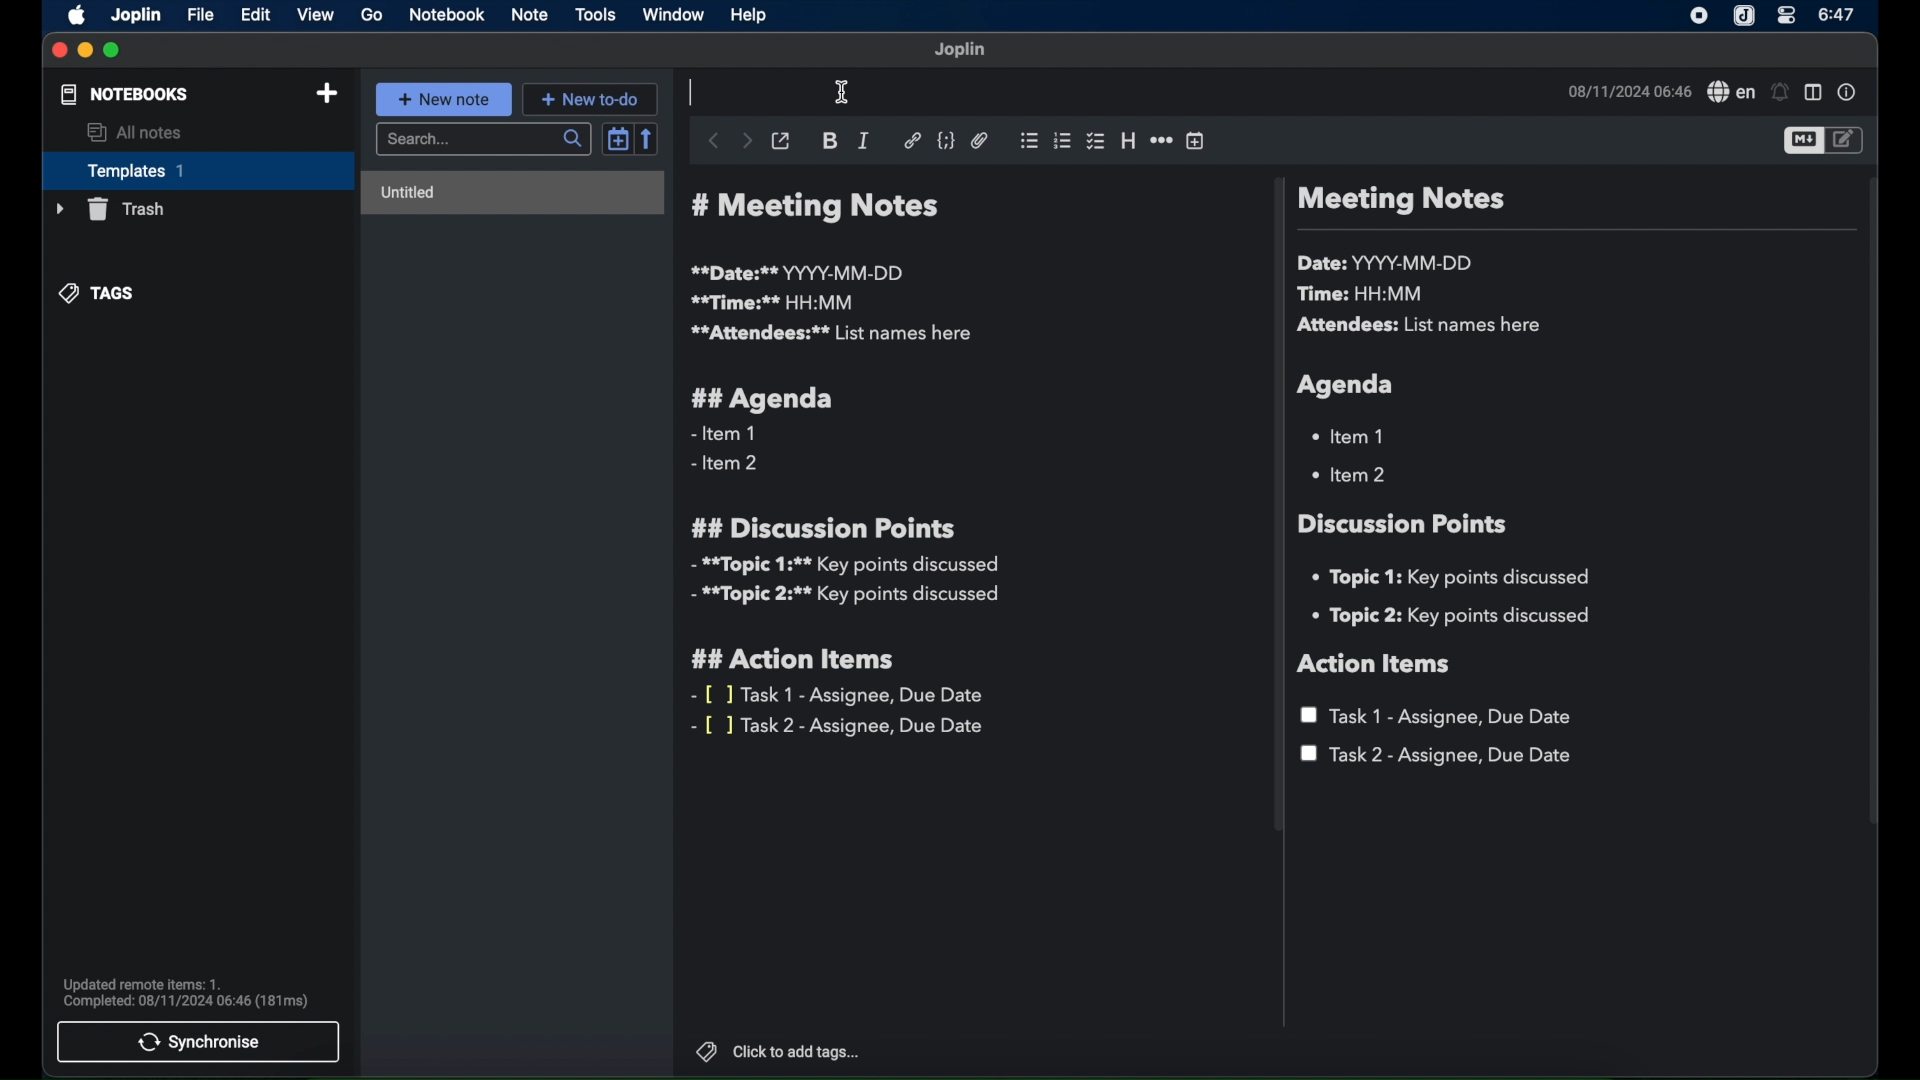 The image size is (1920, 1080). I want to click on hyperlink, so click(912, 140).